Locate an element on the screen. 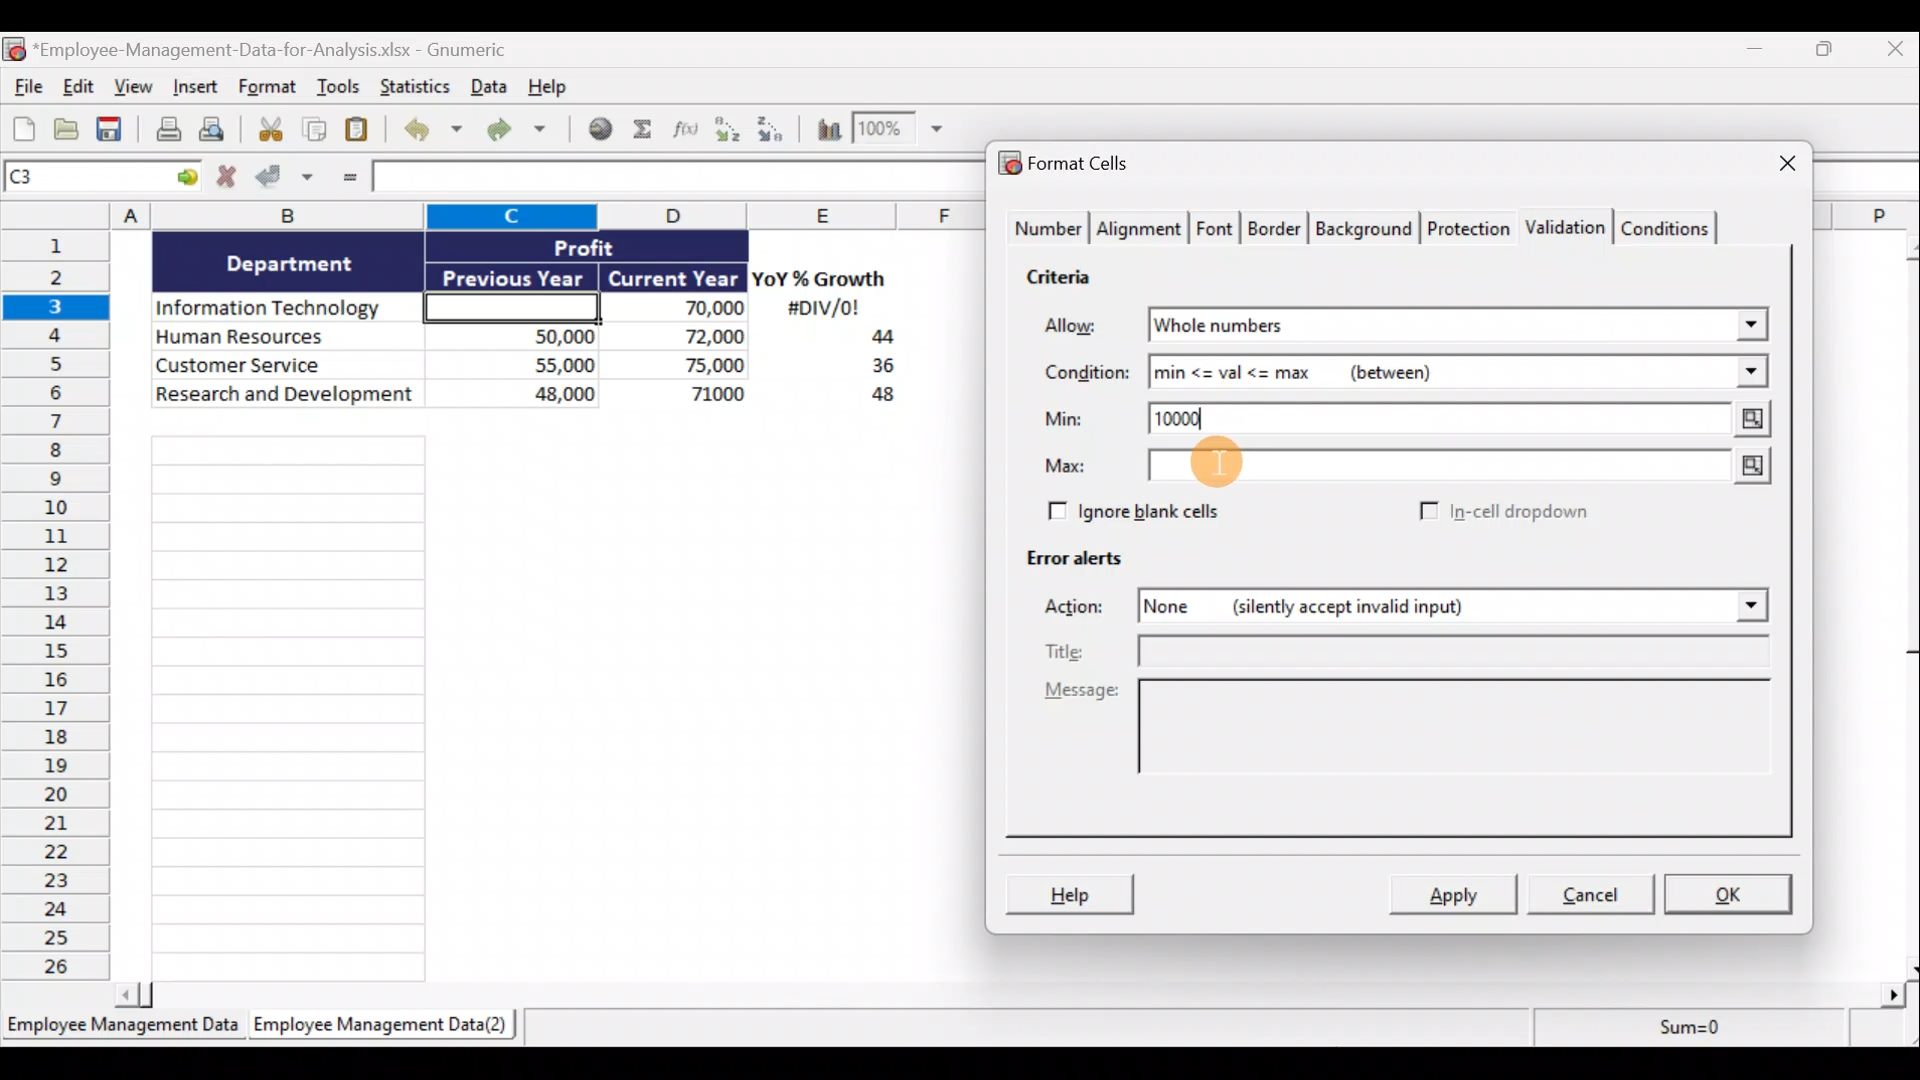 This screenshot has height=1080, width=1920. Data is located at coordinates (487, 86).